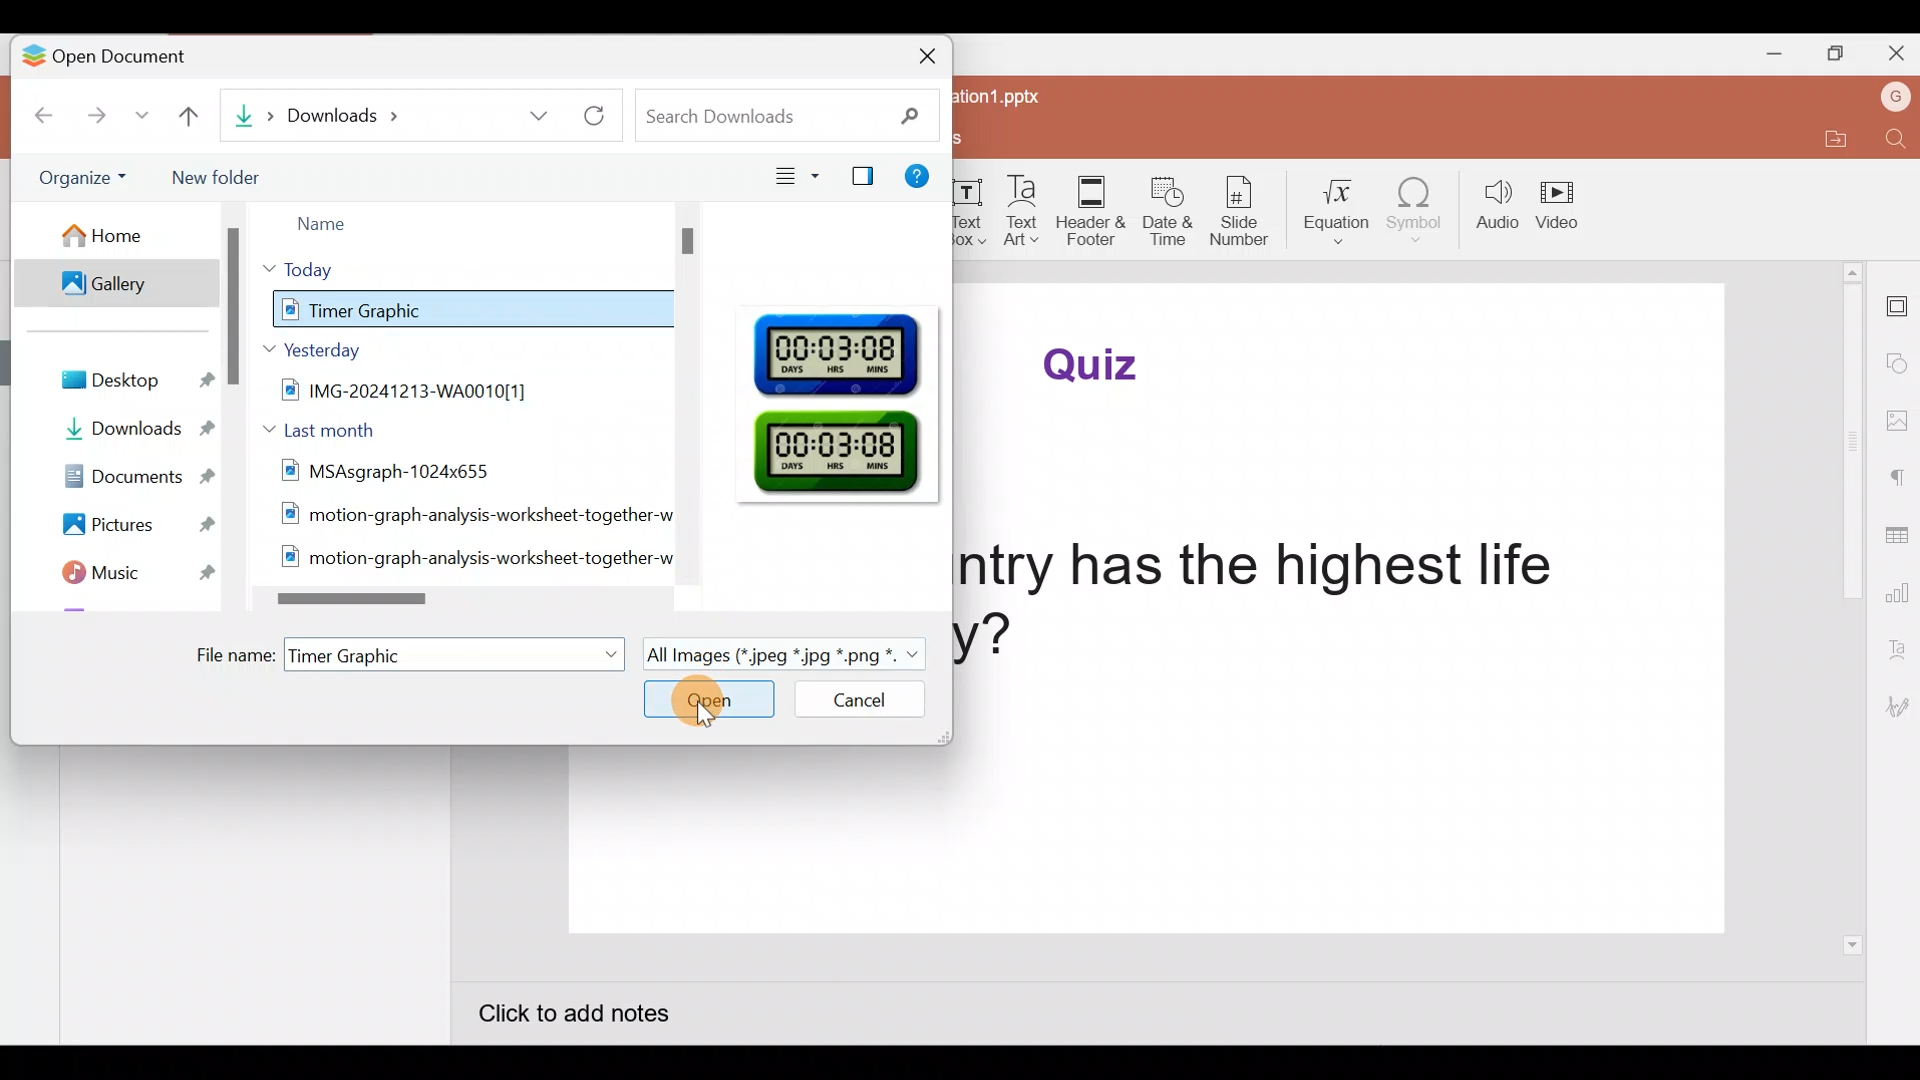  Describe the element at coordinates (121, 571) in the screenshot. I see `Music` at that location.